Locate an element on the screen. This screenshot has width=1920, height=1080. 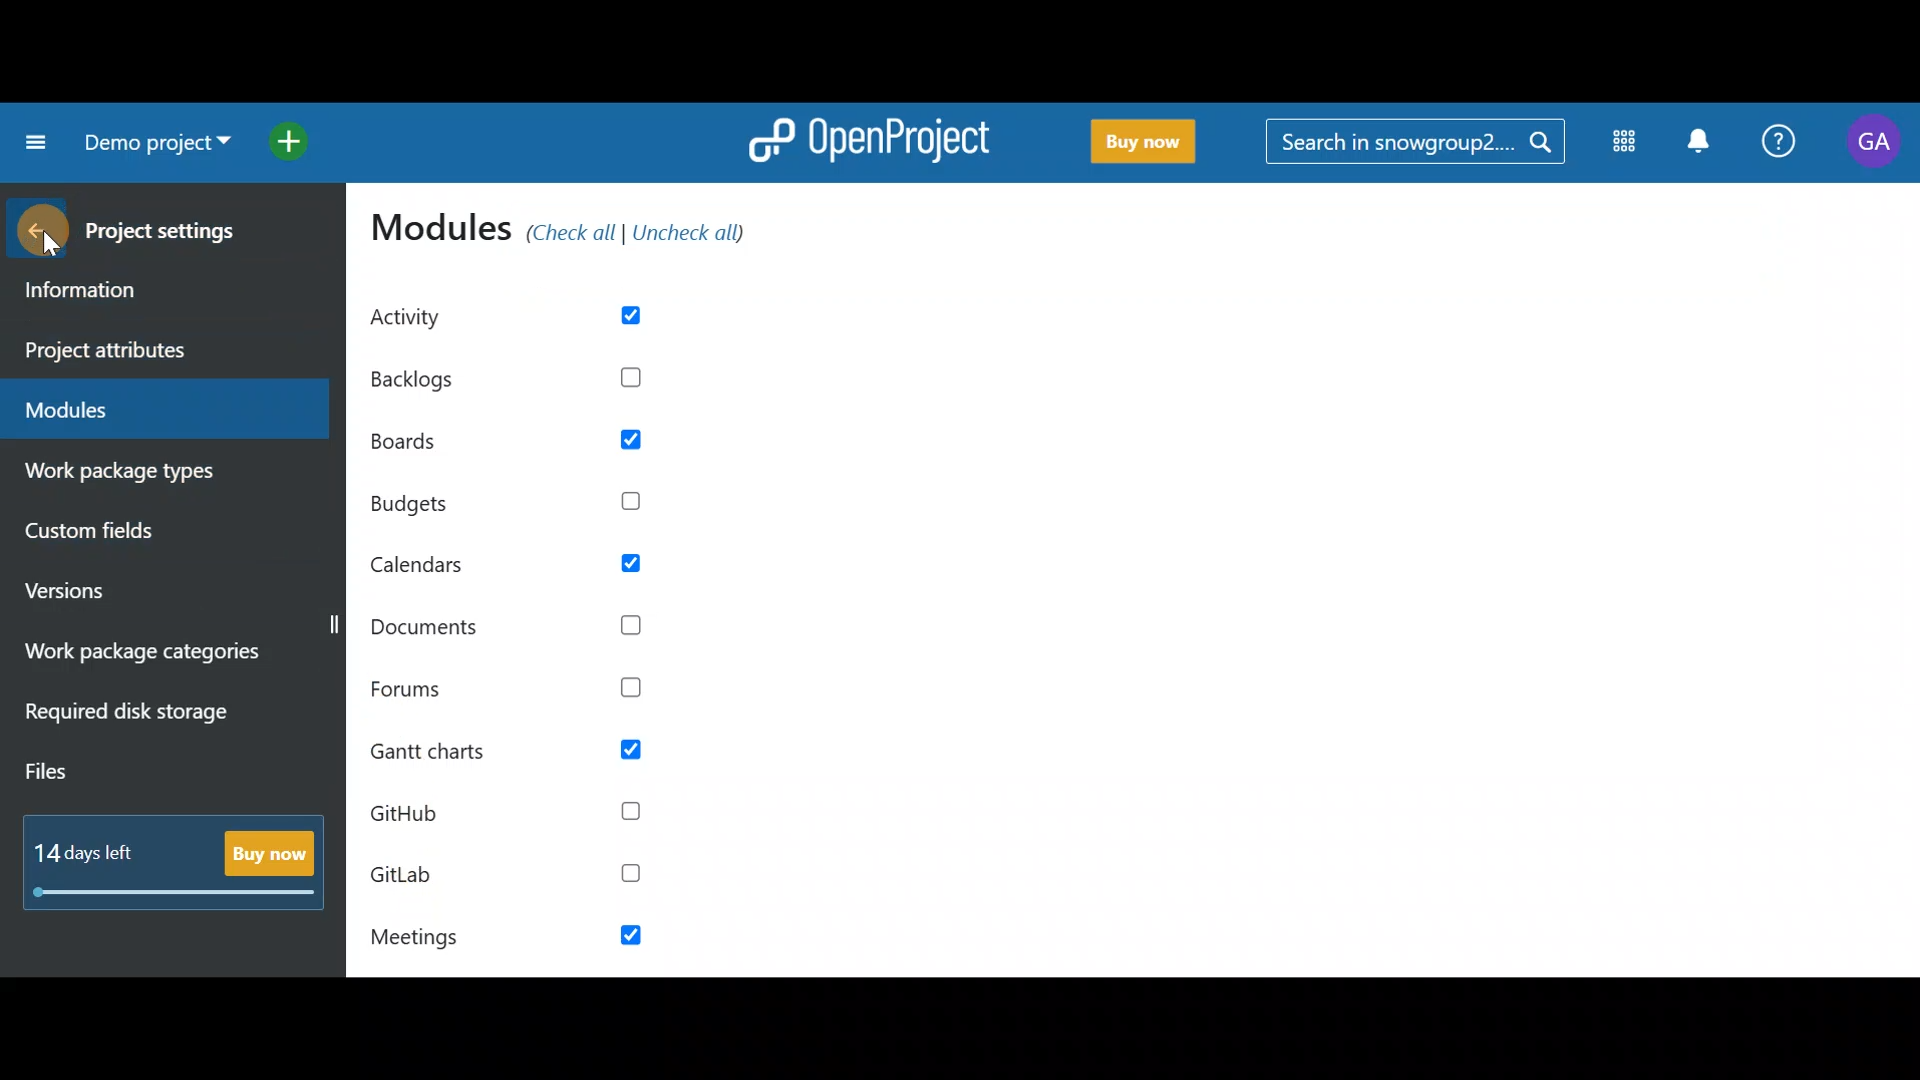
Project attributes is located at coordinates (158, 351).